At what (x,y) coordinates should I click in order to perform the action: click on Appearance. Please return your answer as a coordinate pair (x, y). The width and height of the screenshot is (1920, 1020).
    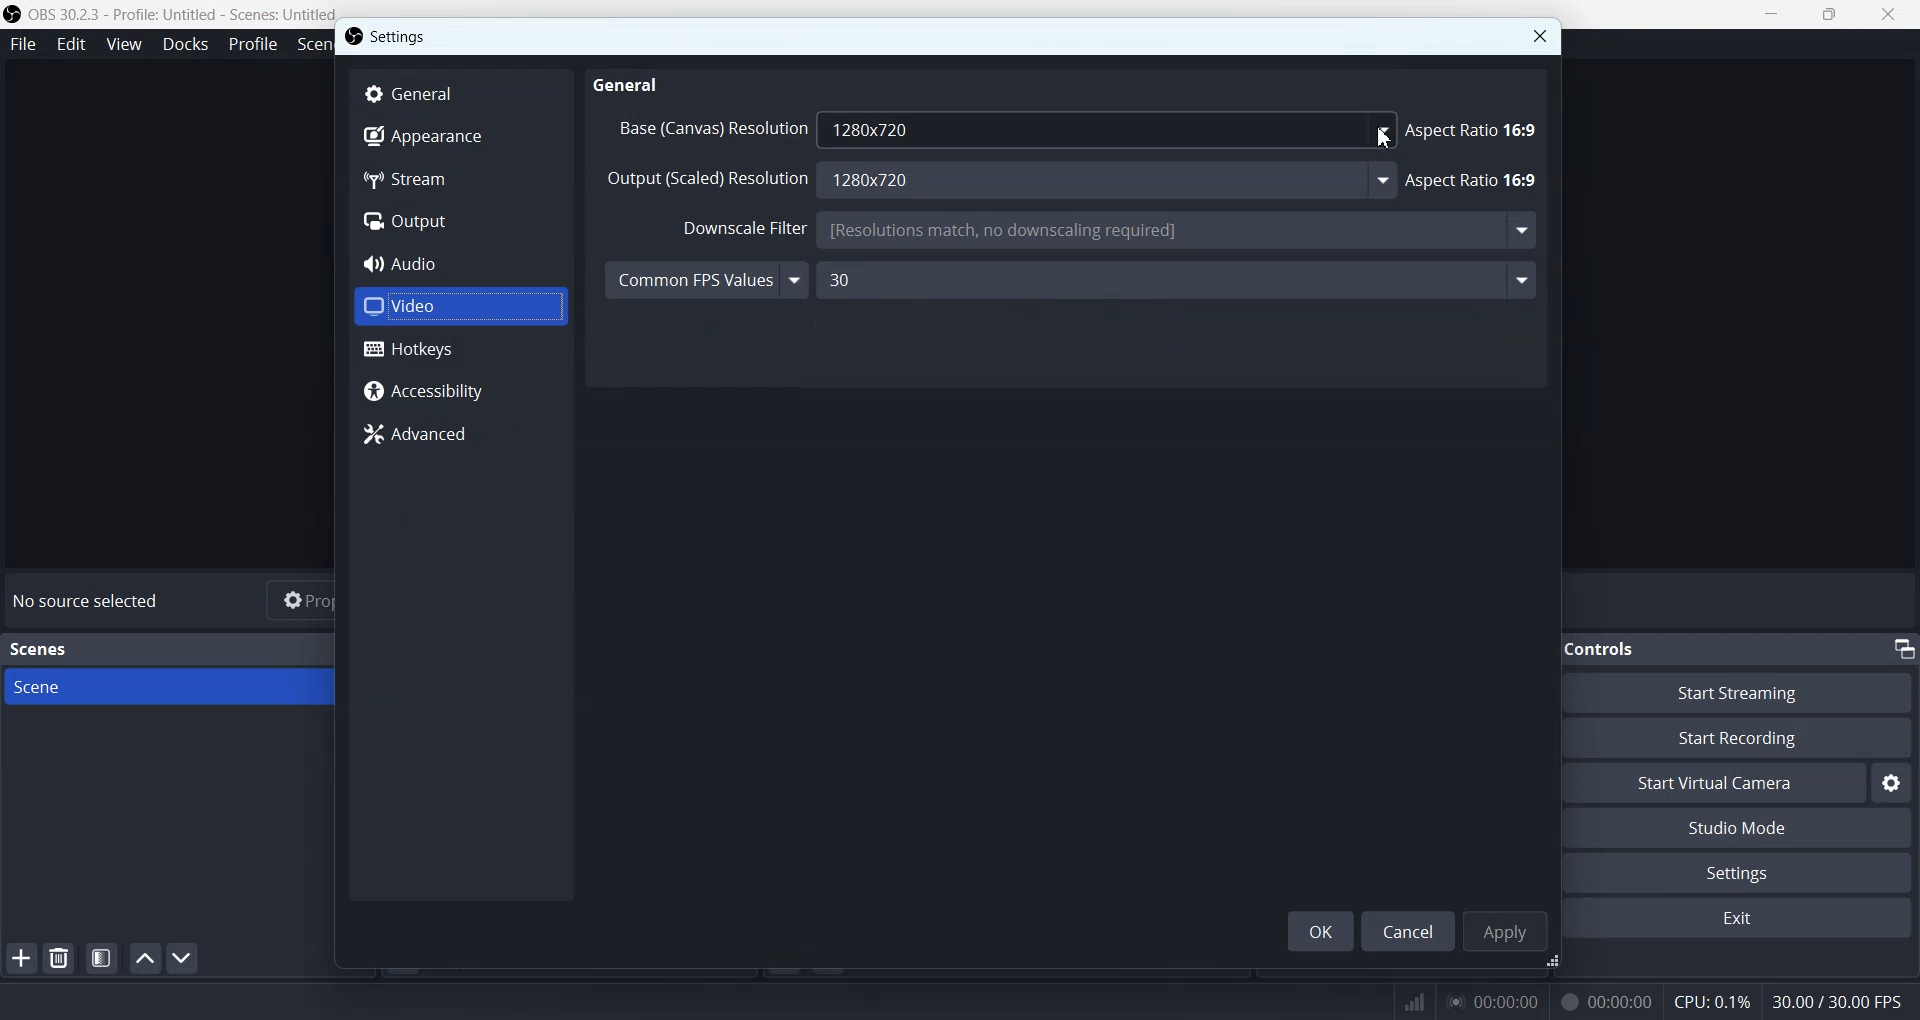
    Looking at the image, I should click on (460, 139).